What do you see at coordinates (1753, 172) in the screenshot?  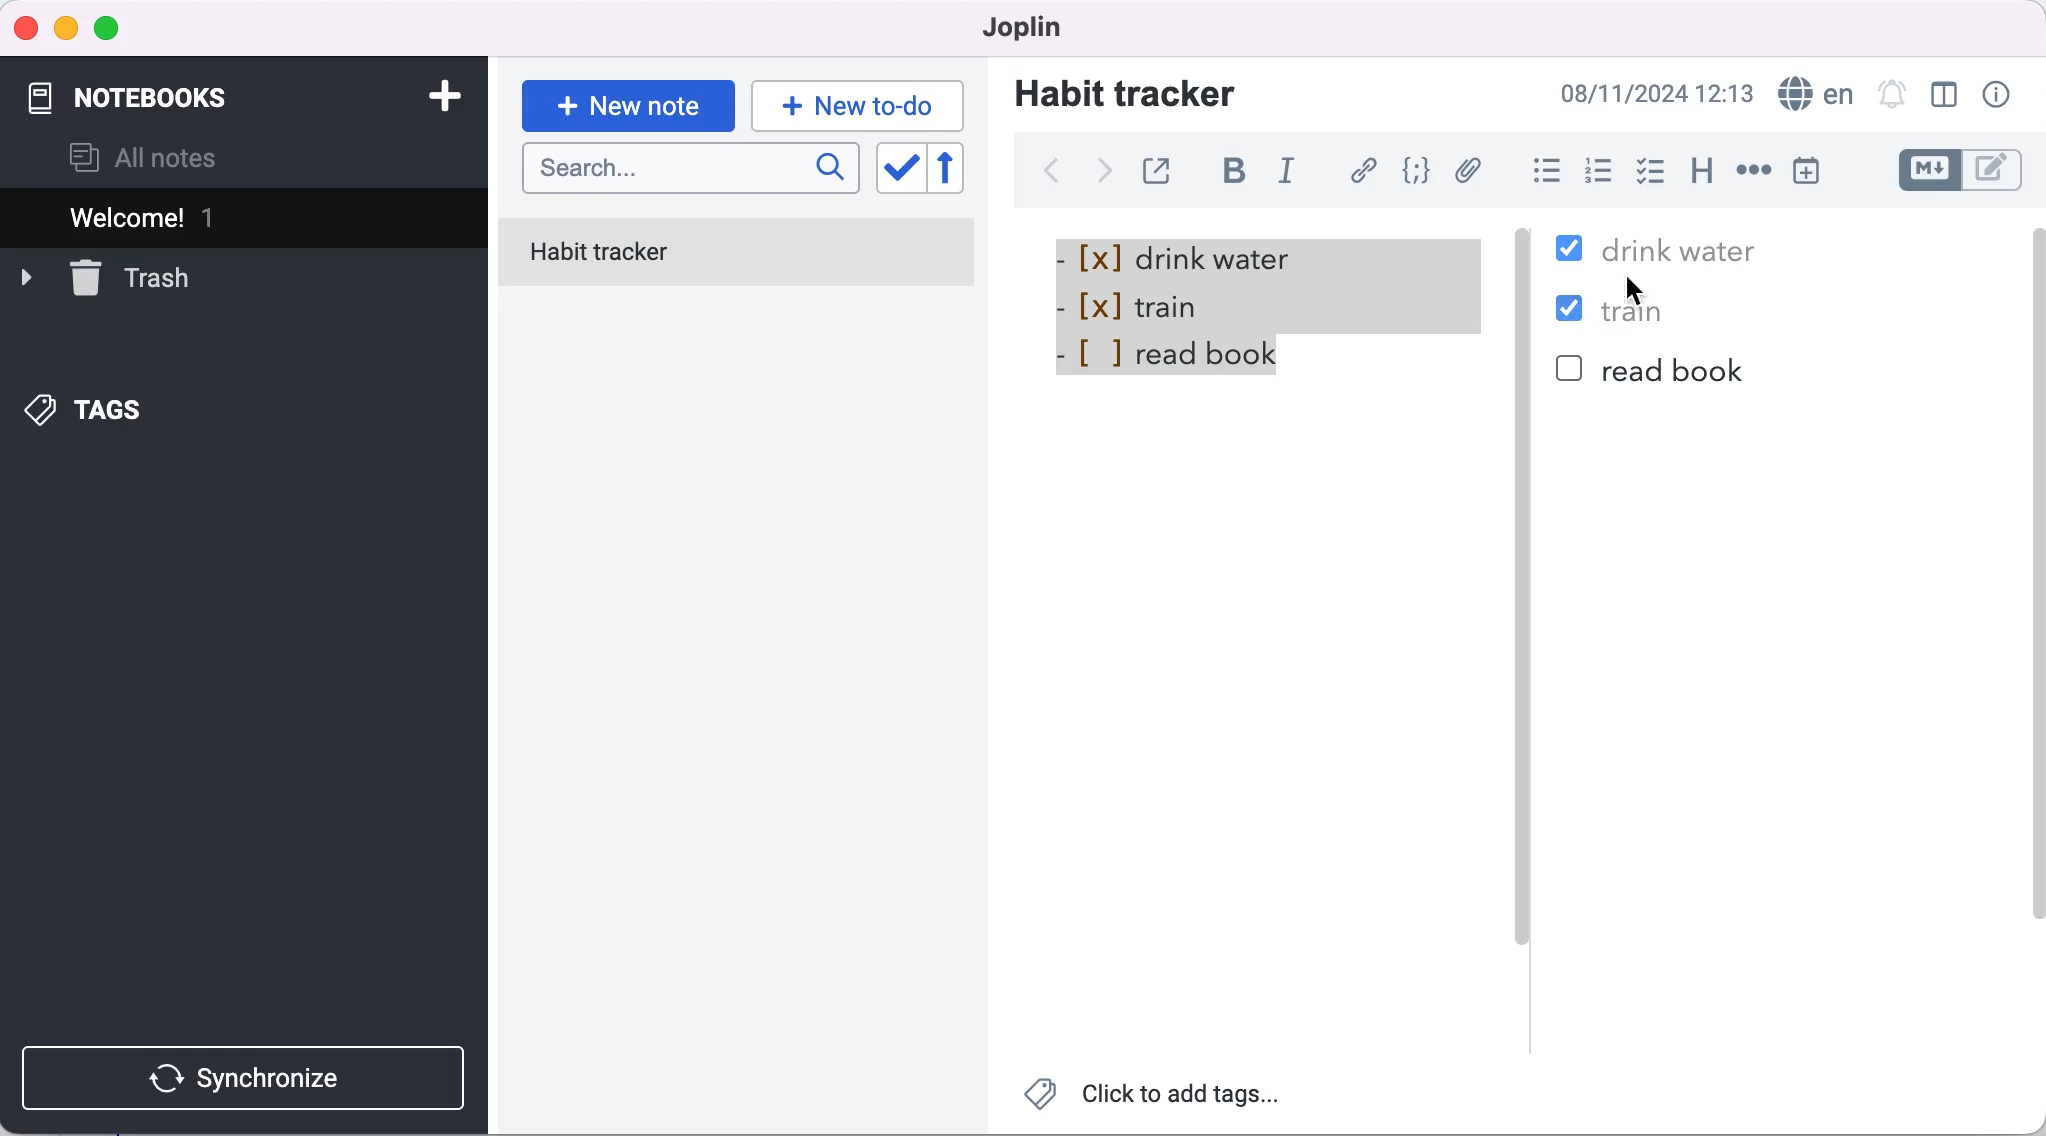 I see `horizontal rule` at bounding box center [1753, 172].